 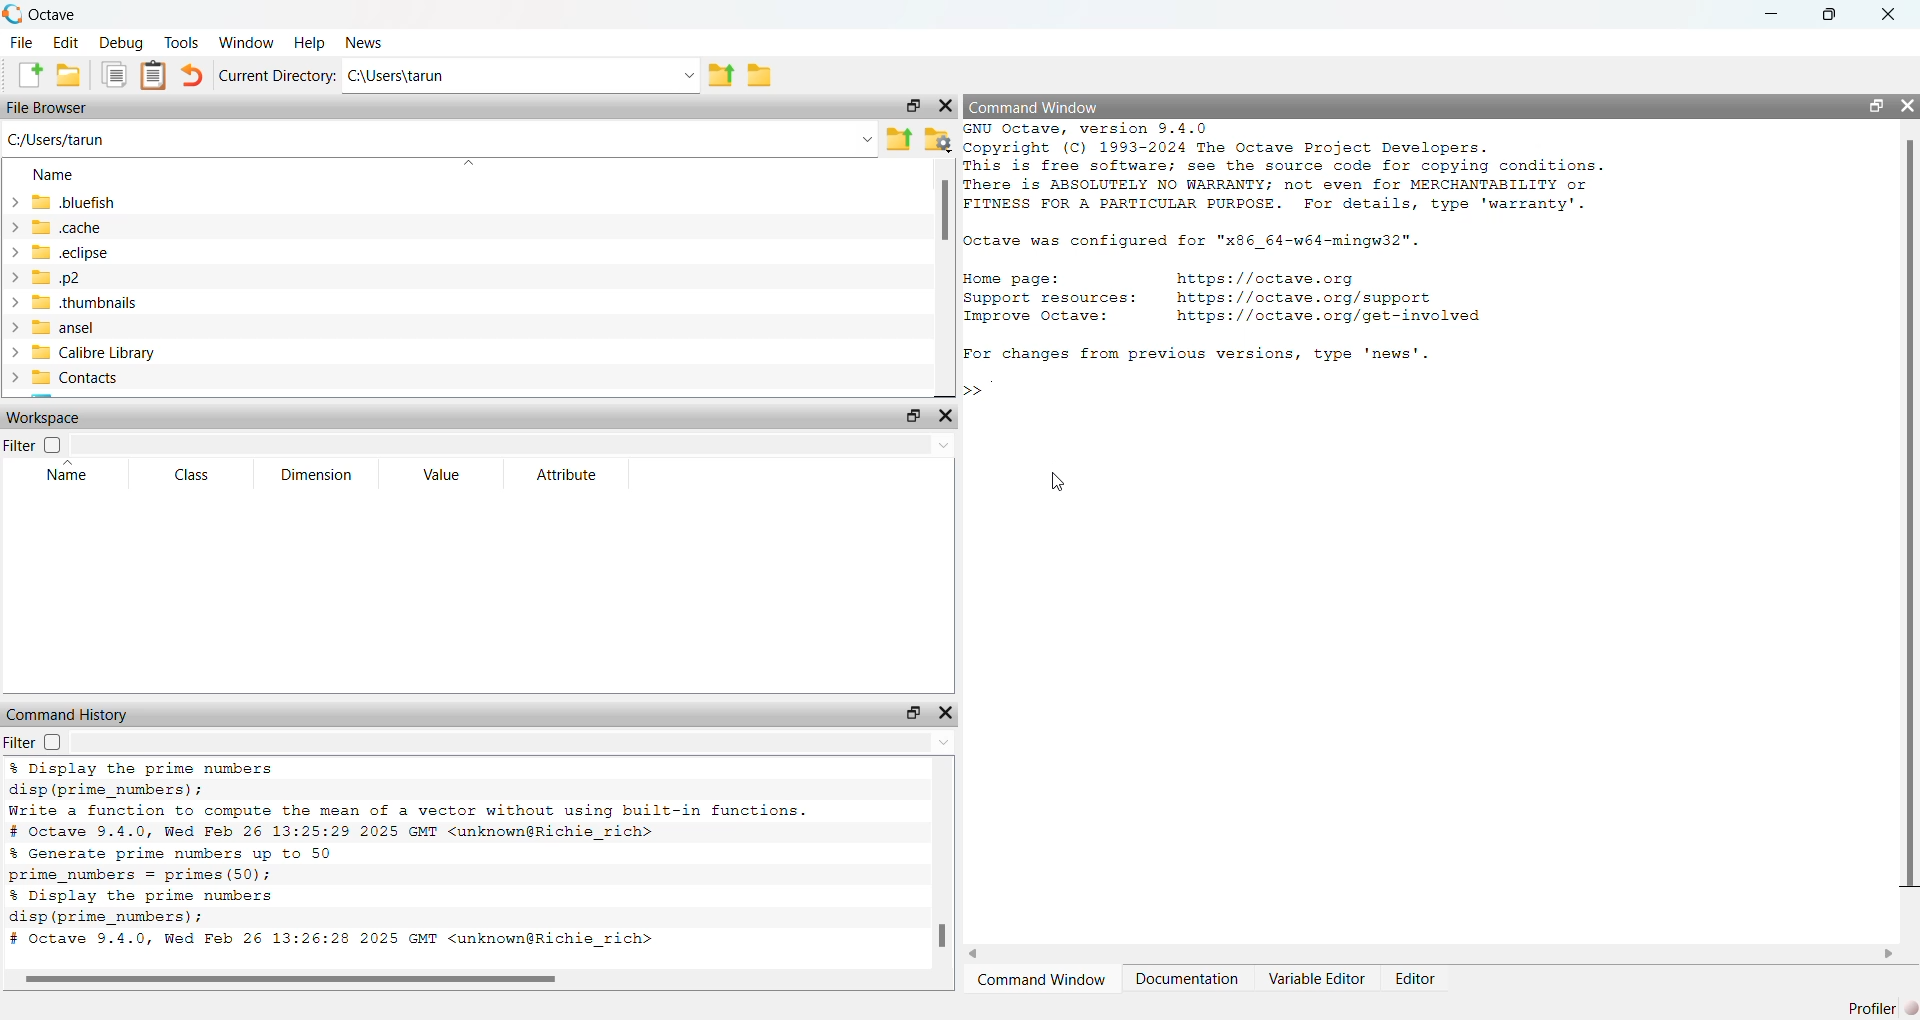 What do you see at coordinates (249, 42) in the screenshot?
I see `Window` at bounding box center [249, 42].